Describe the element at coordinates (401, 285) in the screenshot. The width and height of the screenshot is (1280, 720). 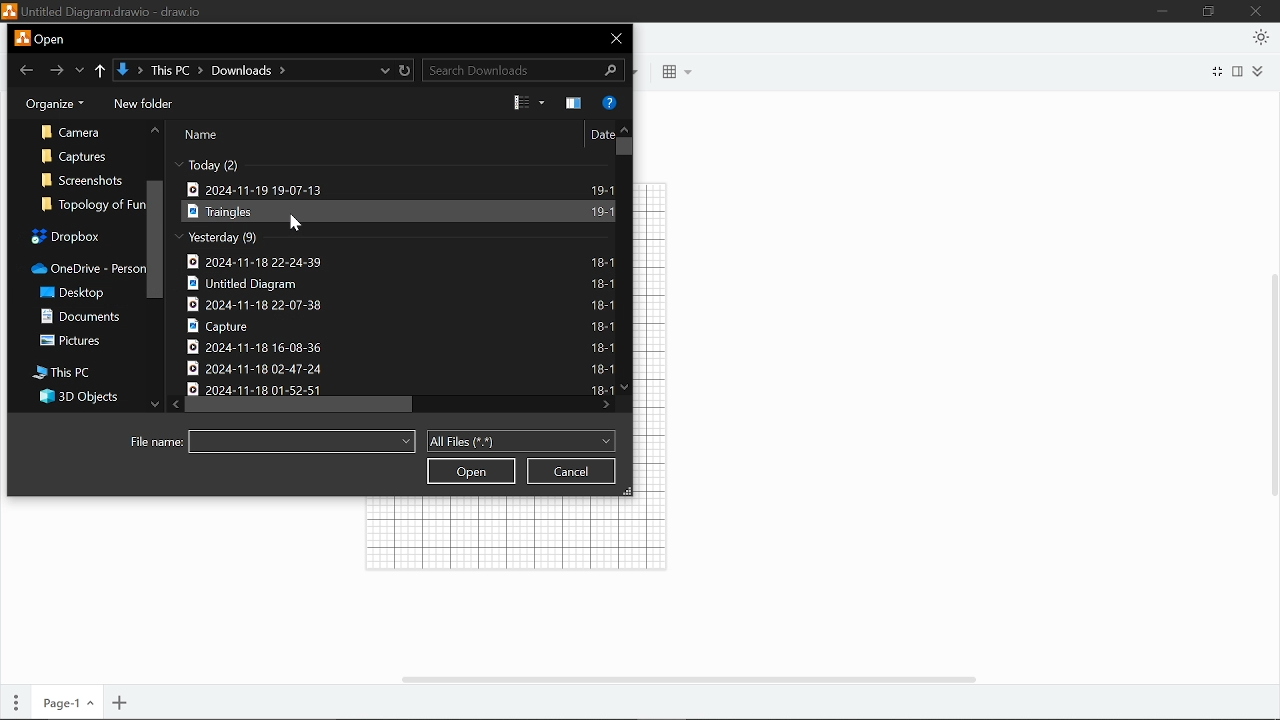
I see `Untitled Diagram       18-1` at that location.